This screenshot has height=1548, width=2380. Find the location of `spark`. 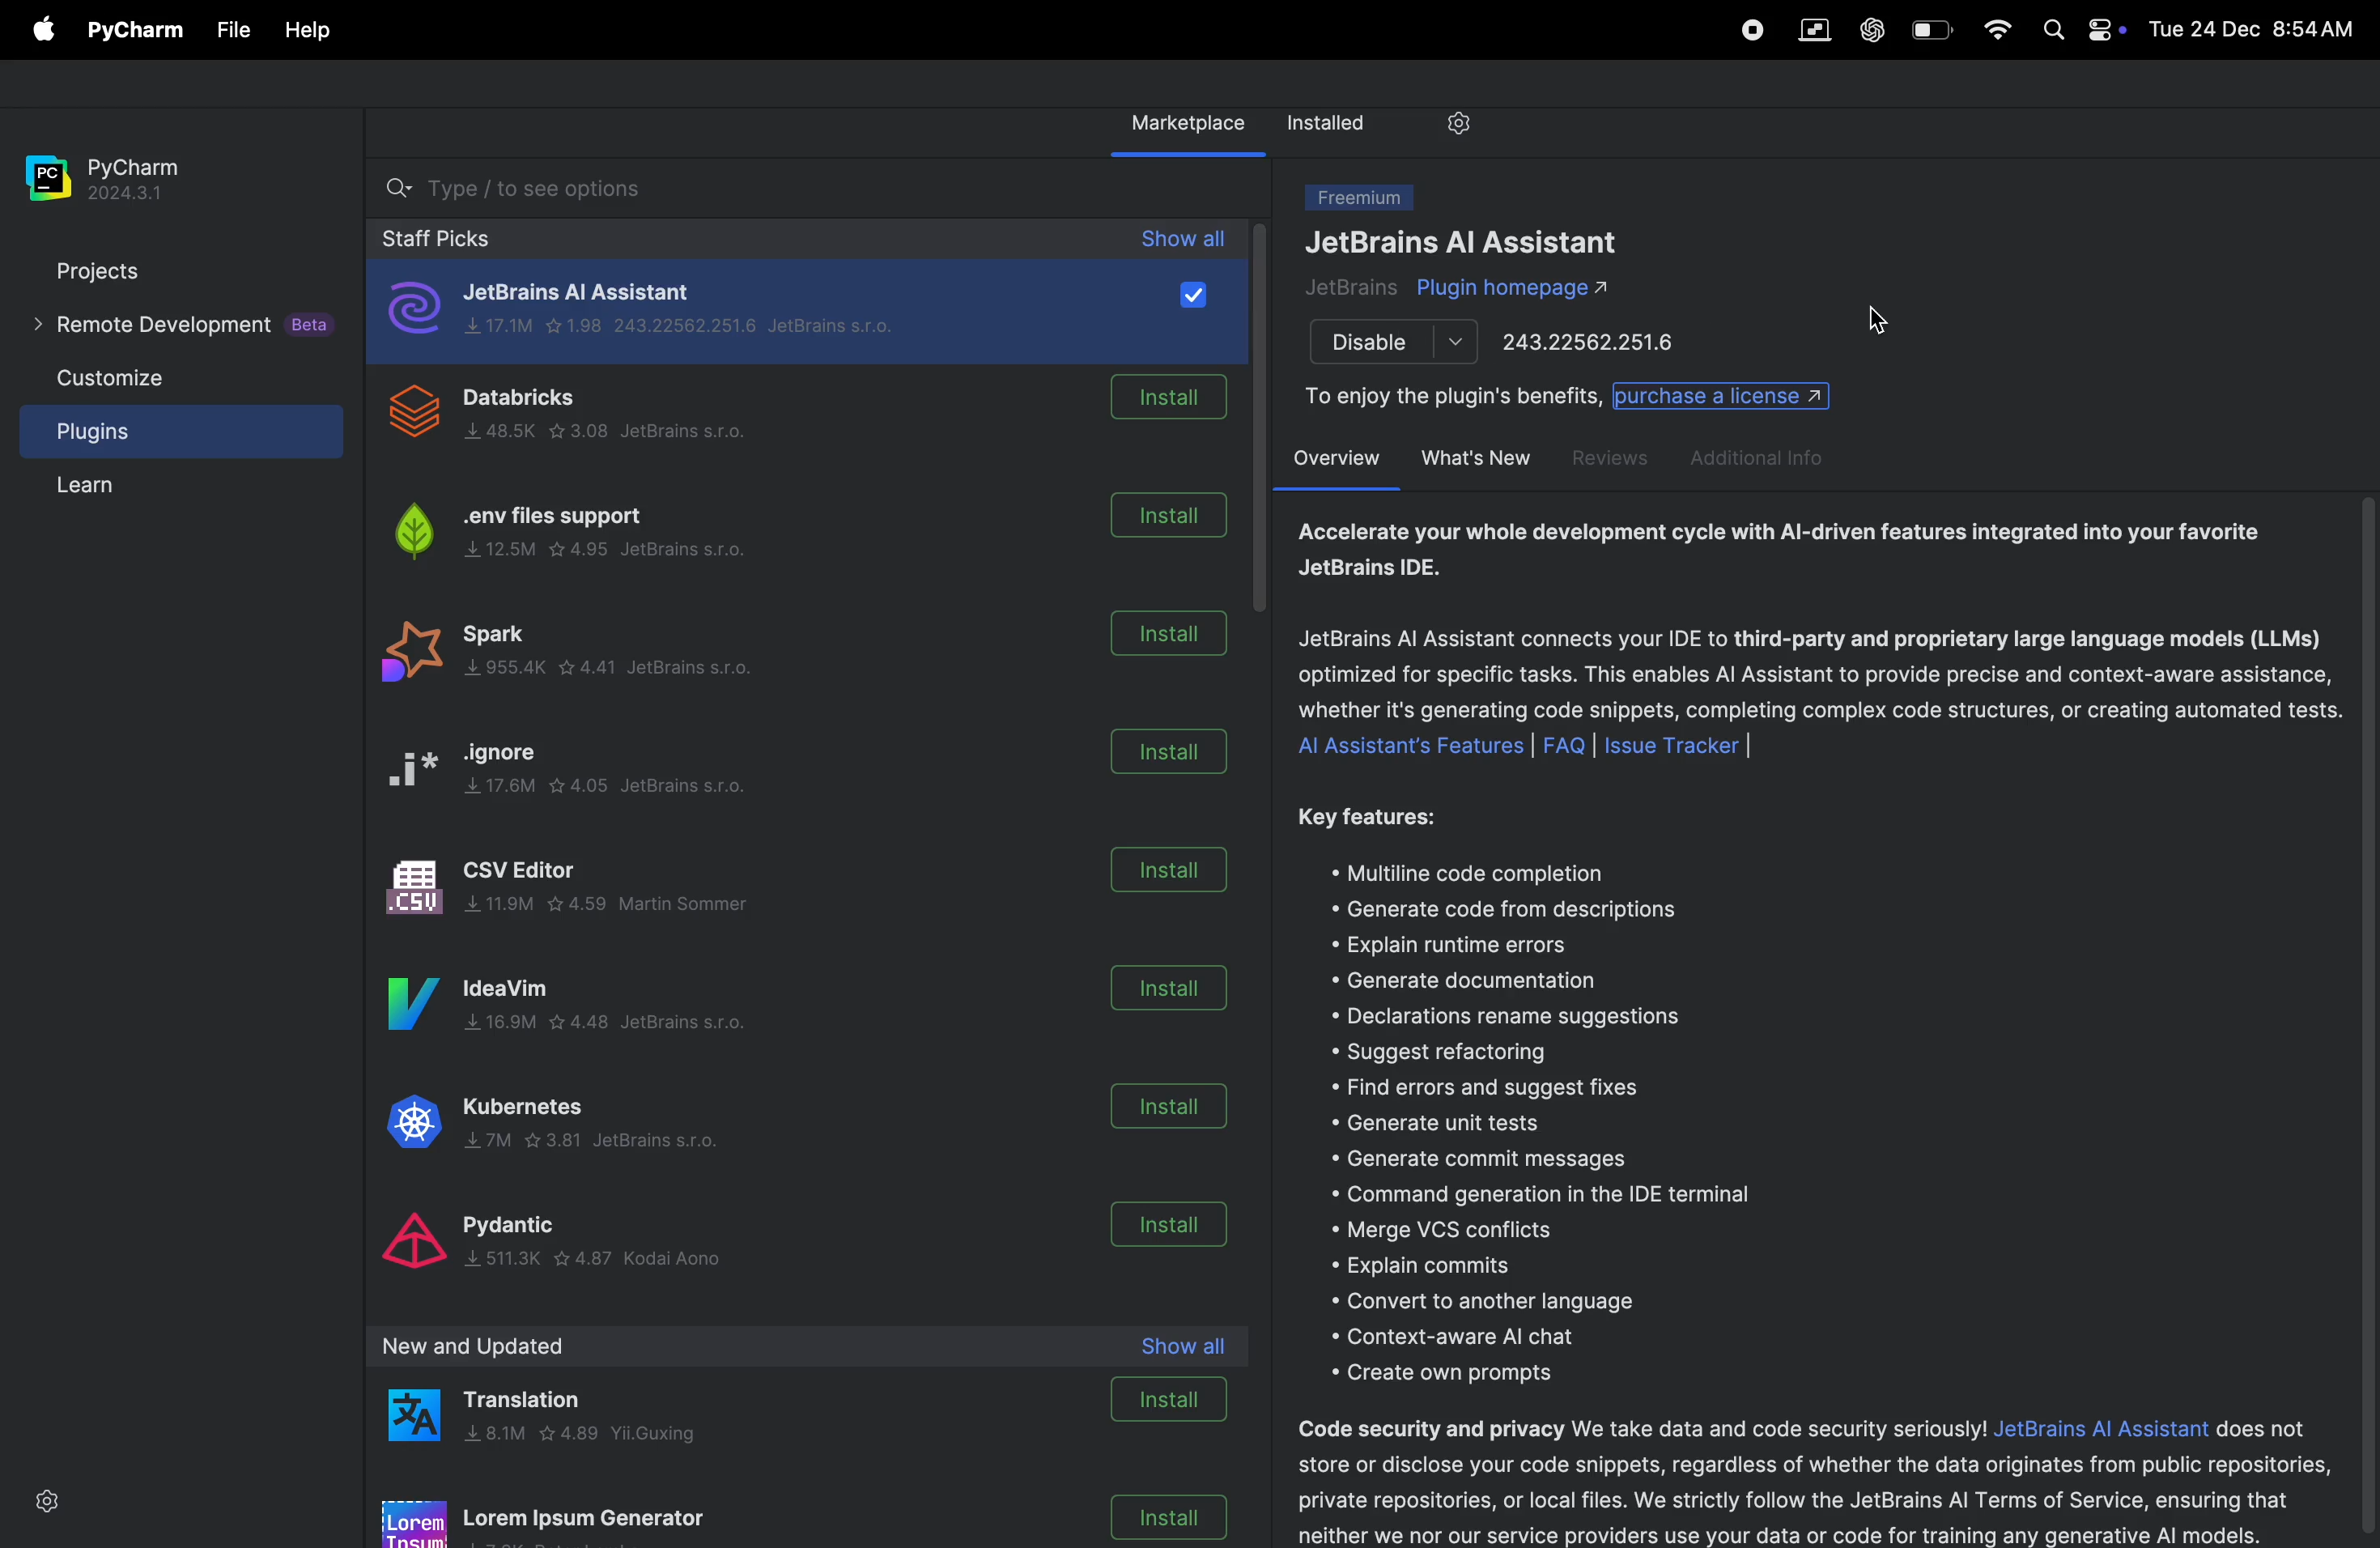

spark is located at coordinates (591, 674).